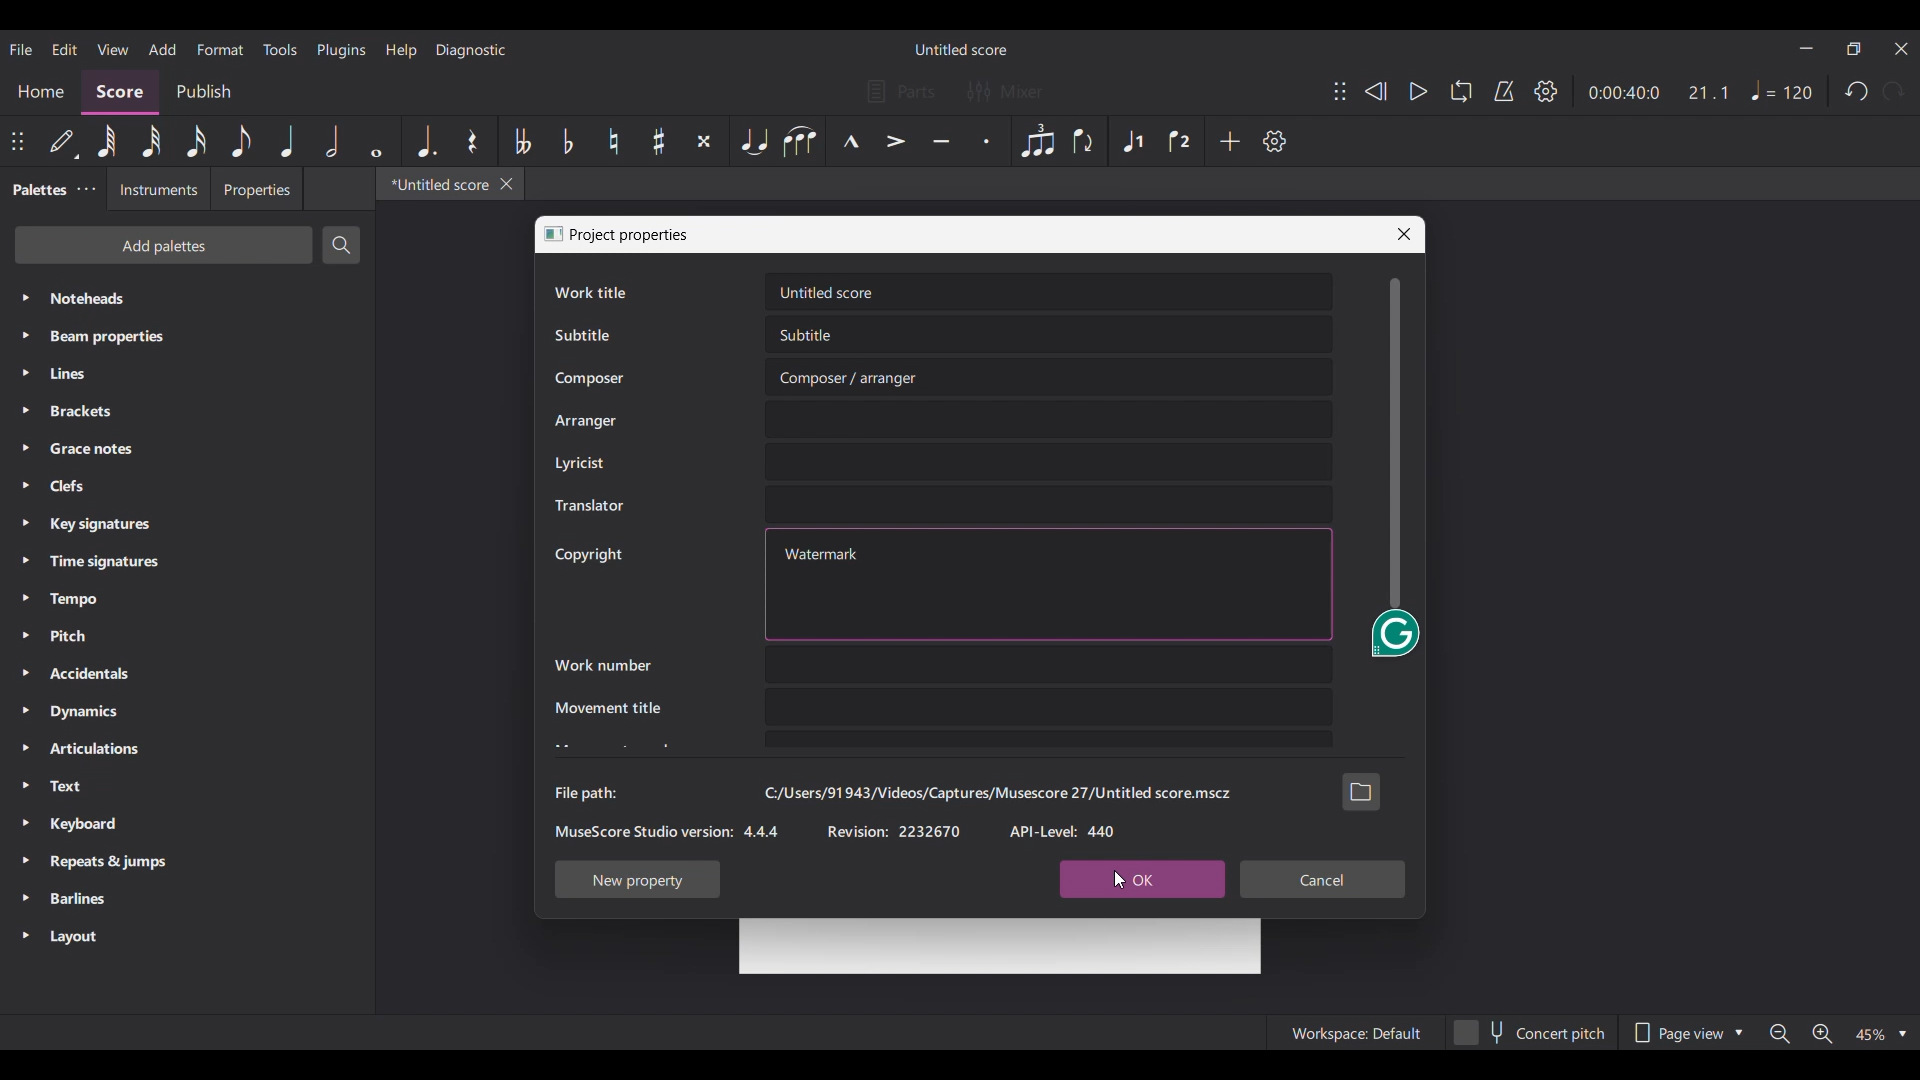 Image resolution: width=1920 pixels, height=1080 pixels. What do you see at coordinates (1050, 335) in the screenshot?
I see `Text box for Subtitle` at bounding box center [1050, 335].